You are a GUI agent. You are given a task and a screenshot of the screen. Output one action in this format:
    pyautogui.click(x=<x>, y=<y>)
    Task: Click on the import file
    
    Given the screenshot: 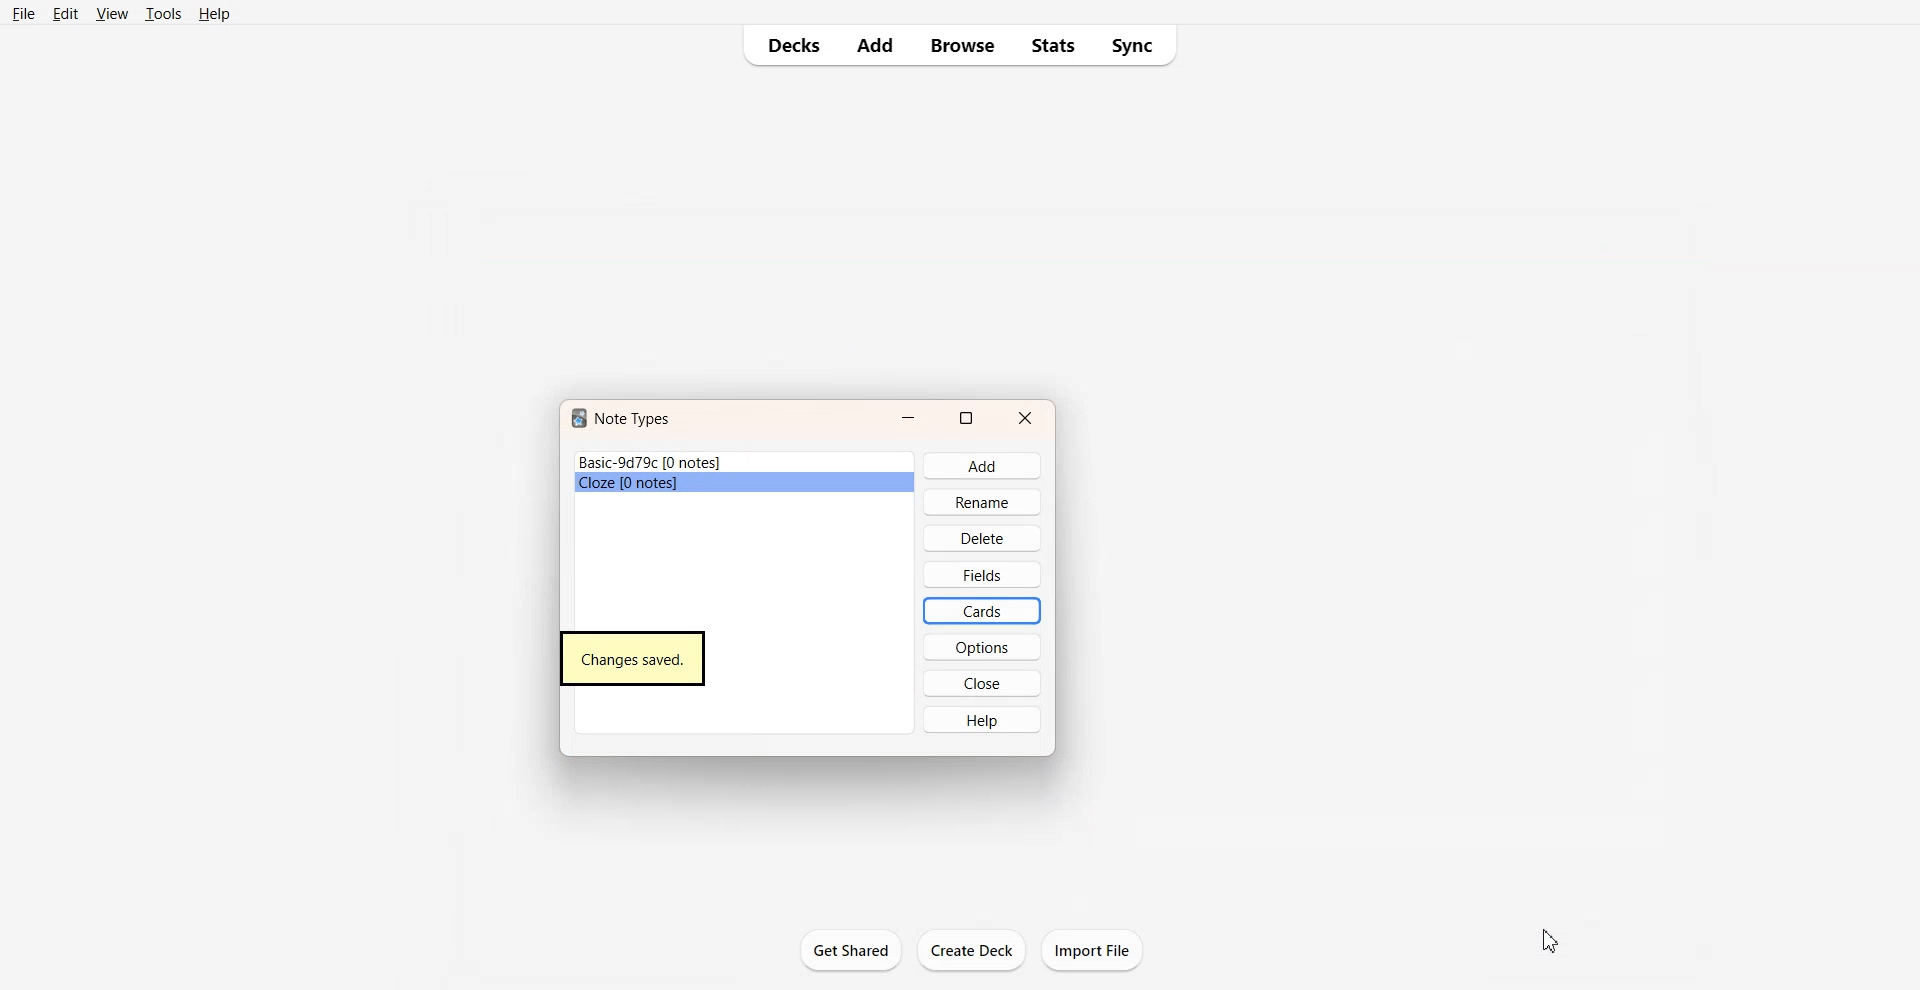 What is the action you would take?
    pyautogui.click(x=1097, y=951)
    